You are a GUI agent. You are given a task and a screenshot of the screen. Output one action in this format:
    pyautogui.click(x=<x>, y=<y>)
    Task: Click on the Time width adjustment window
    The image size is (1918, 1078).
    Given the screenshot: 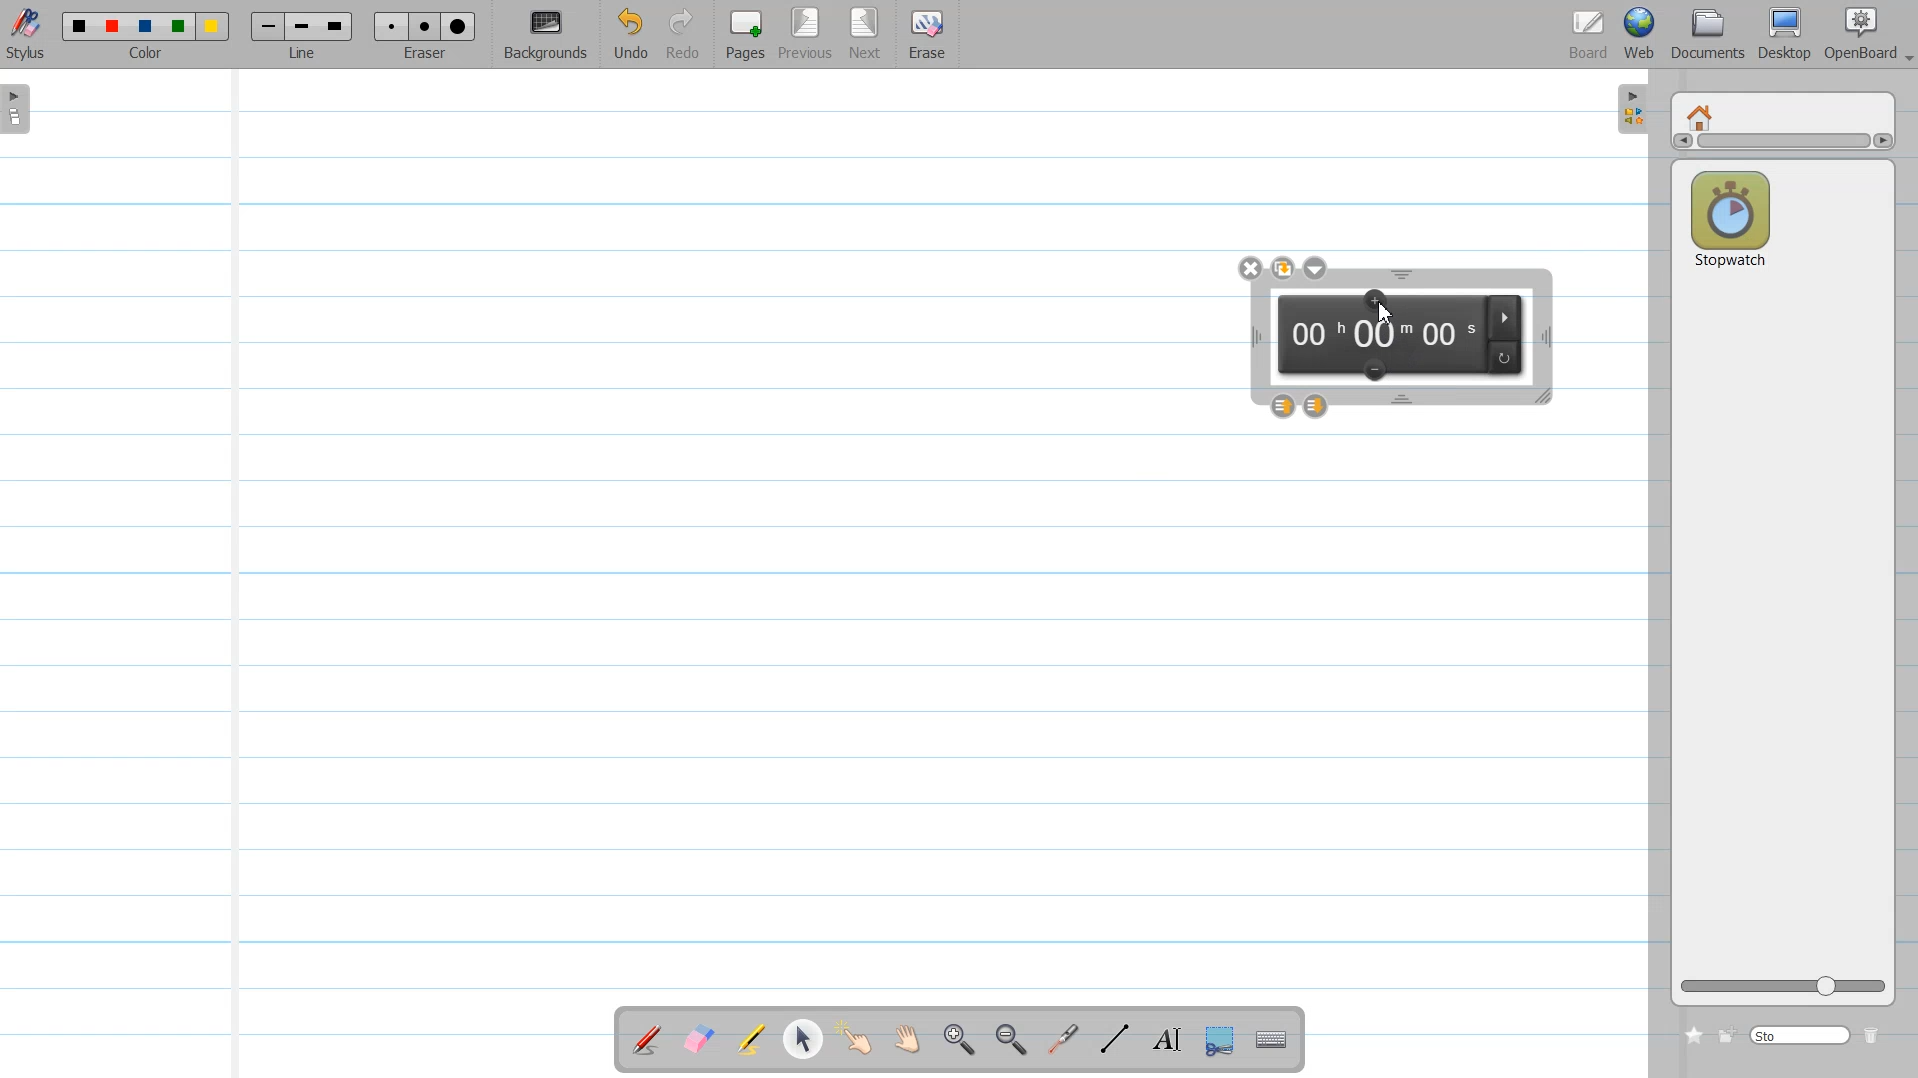 What is the action you would take?
    pyautogui.click(x=1545, y=337)
    